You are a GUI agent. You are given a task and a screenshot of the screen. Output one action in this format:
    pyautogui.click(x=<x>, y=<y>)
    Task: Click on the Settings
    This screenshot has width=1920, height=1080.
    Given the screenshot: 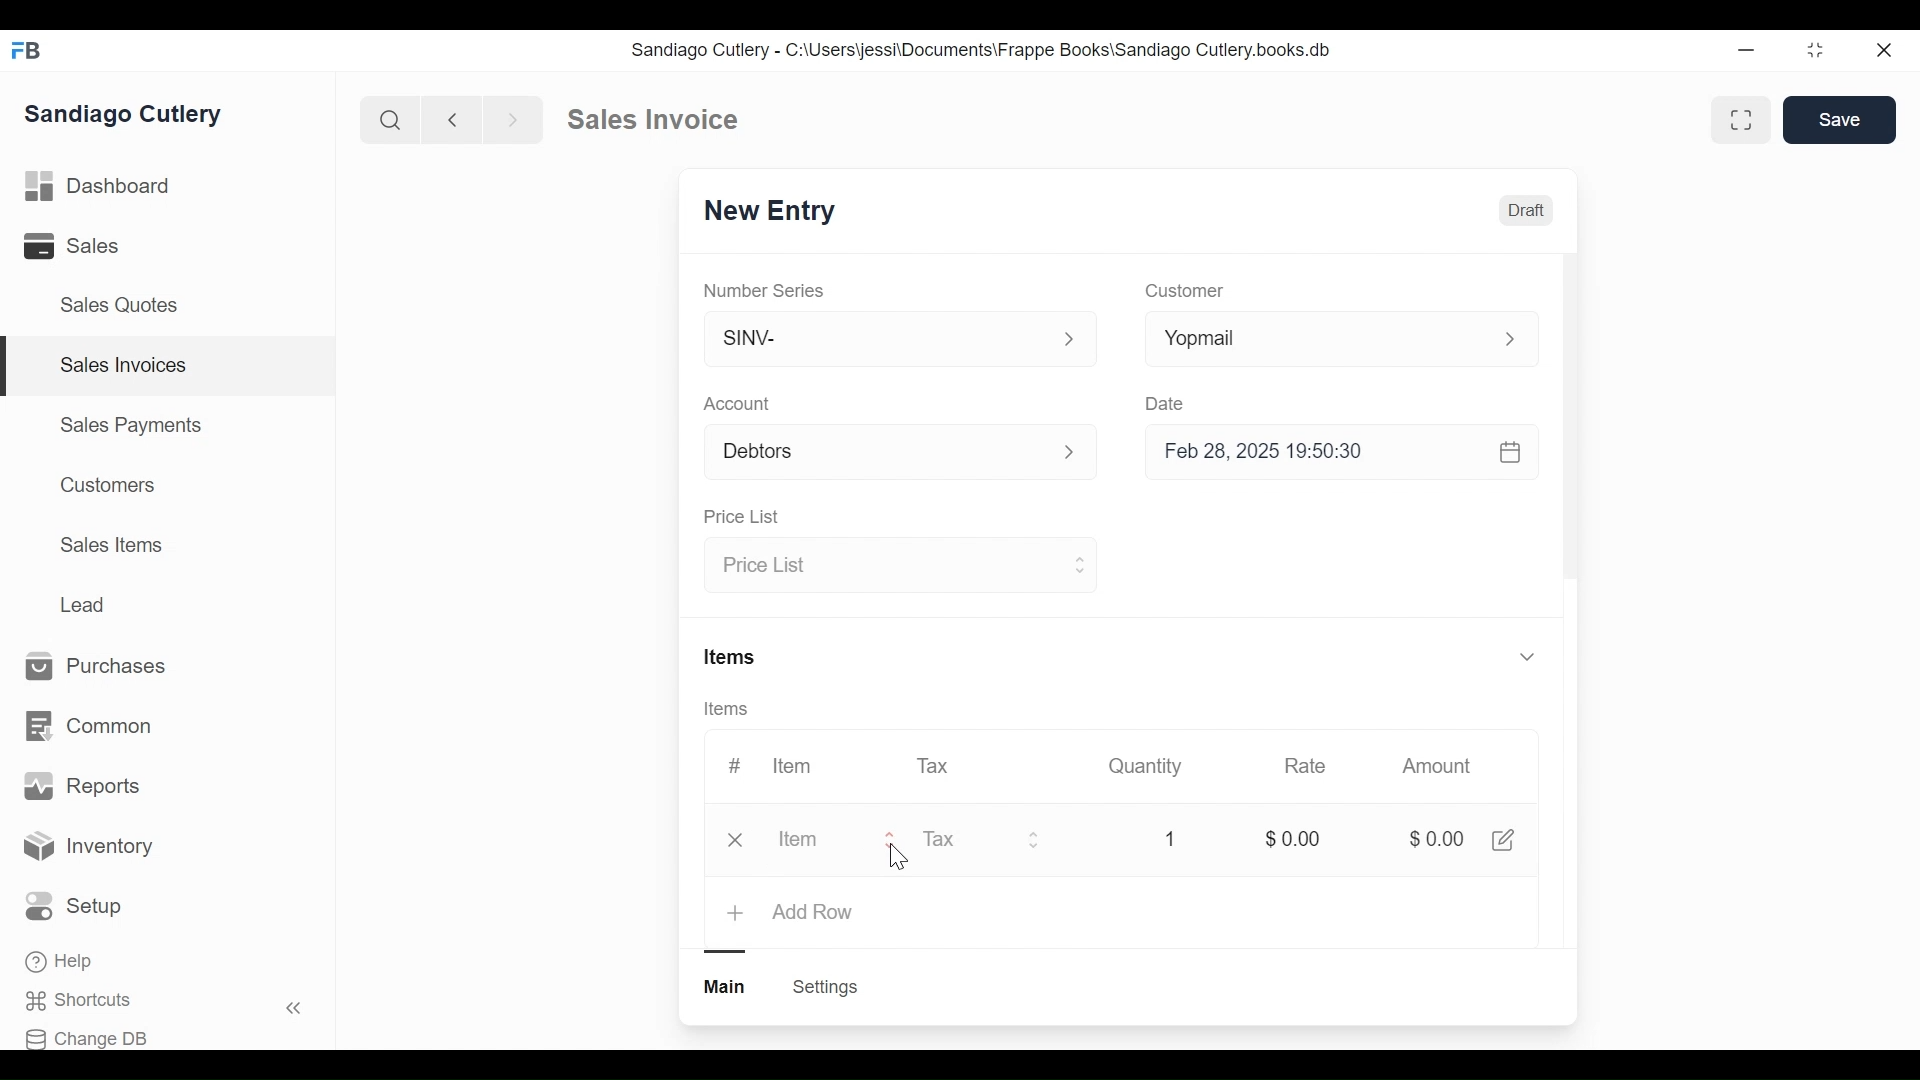 What is the action you would take?
    pyautogui.click(x=828, y=987)
    